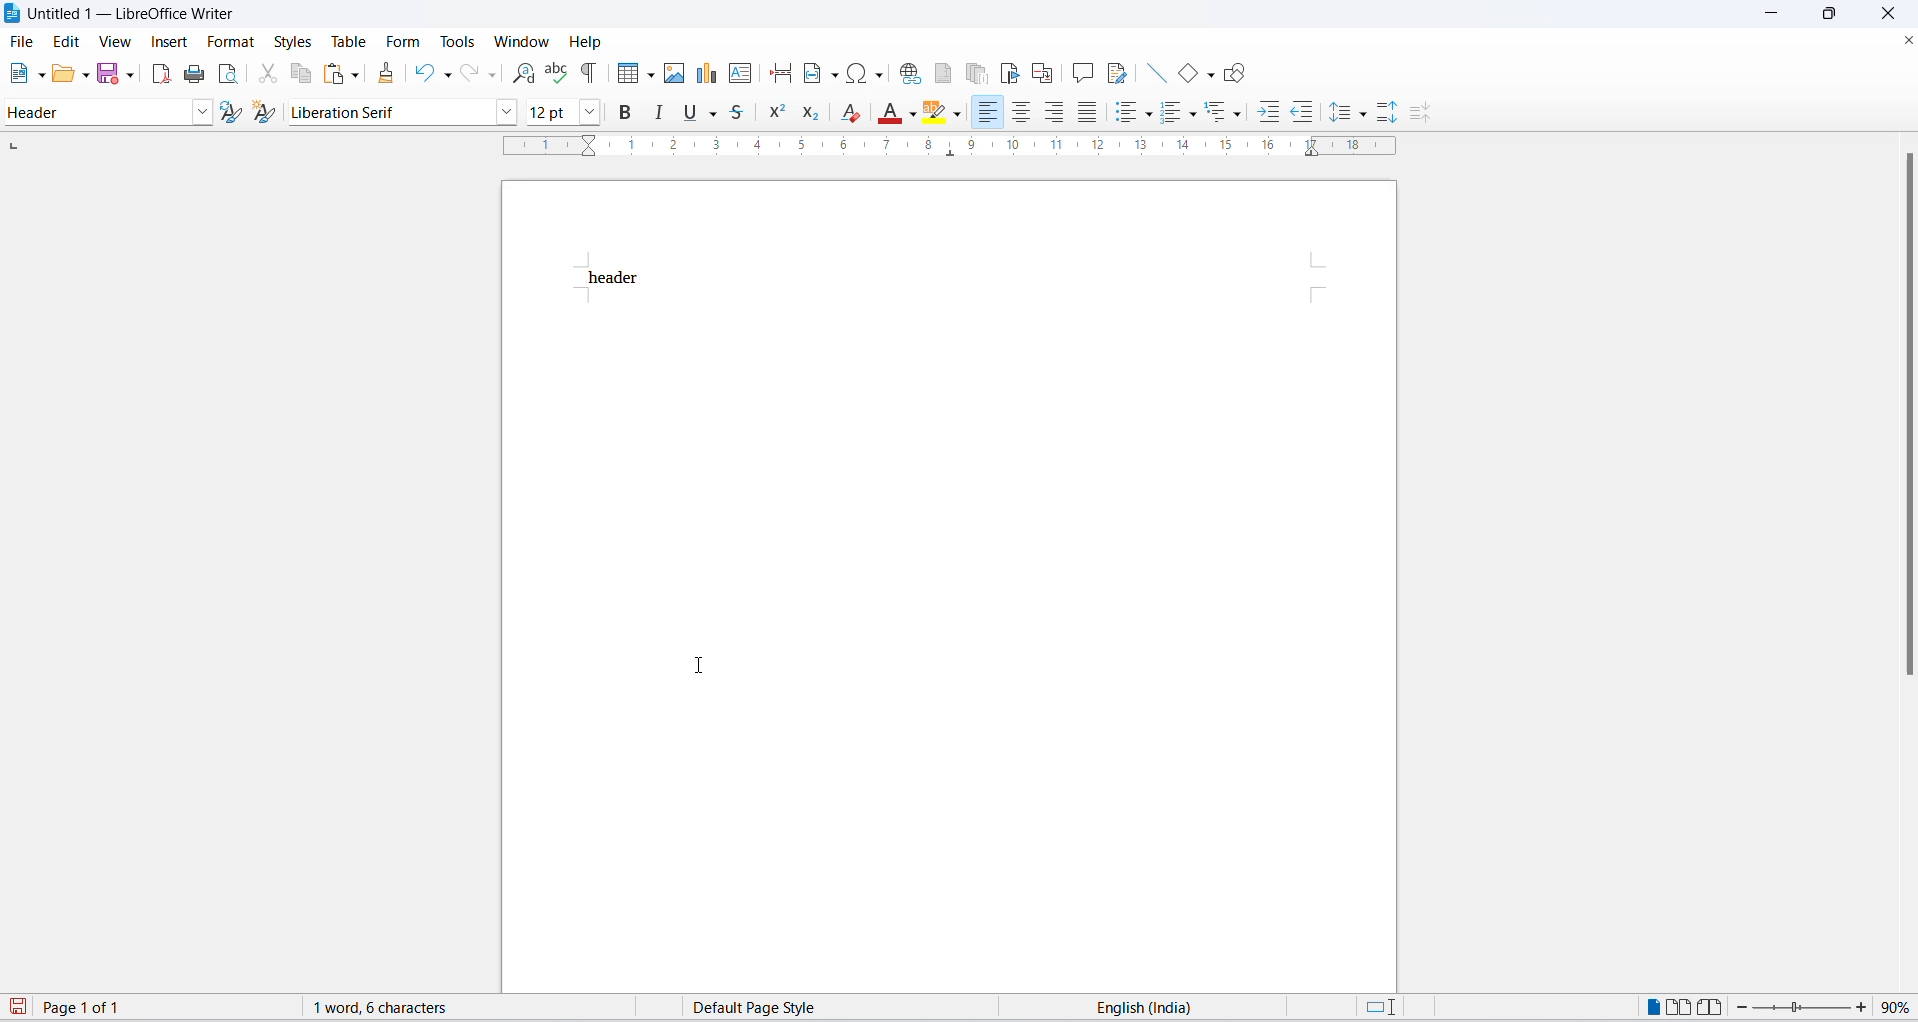 This screenshot has width=1918, height=1022. What do you see at coordinates (1171, 114) in the screenshot?
I see `toggle ordered list options` at bounding box center [1171, 114].